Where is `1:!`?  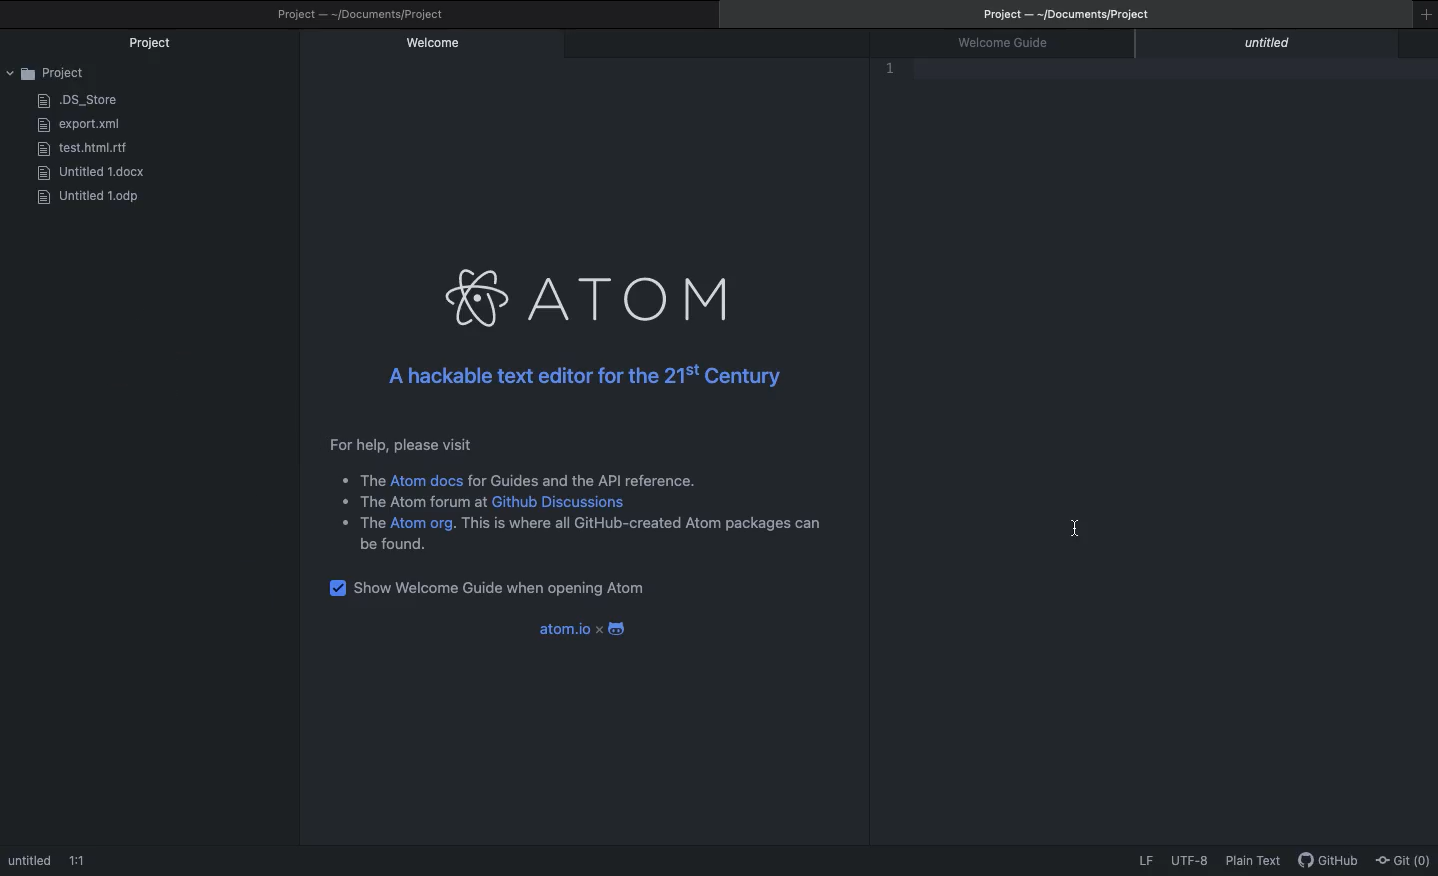
1:! is located at coordinates (81, 861).